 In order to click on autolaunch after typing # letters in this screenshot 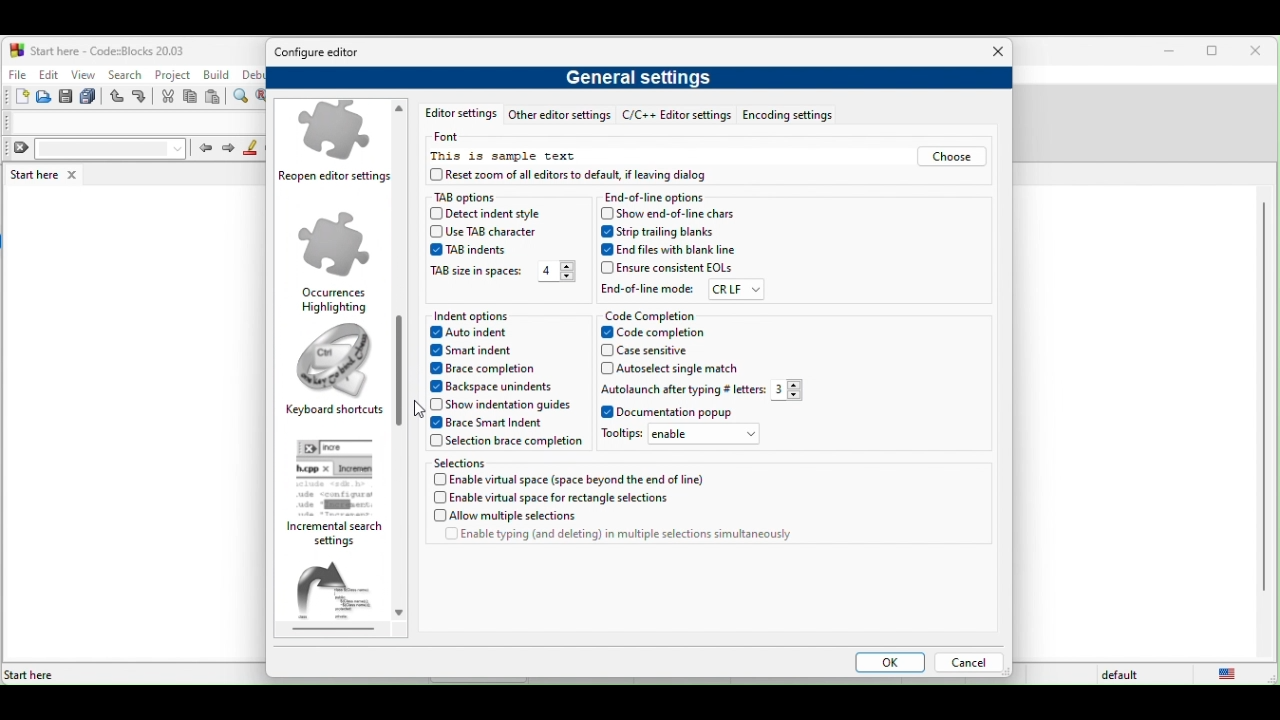, I will do `click(681, 389)`.